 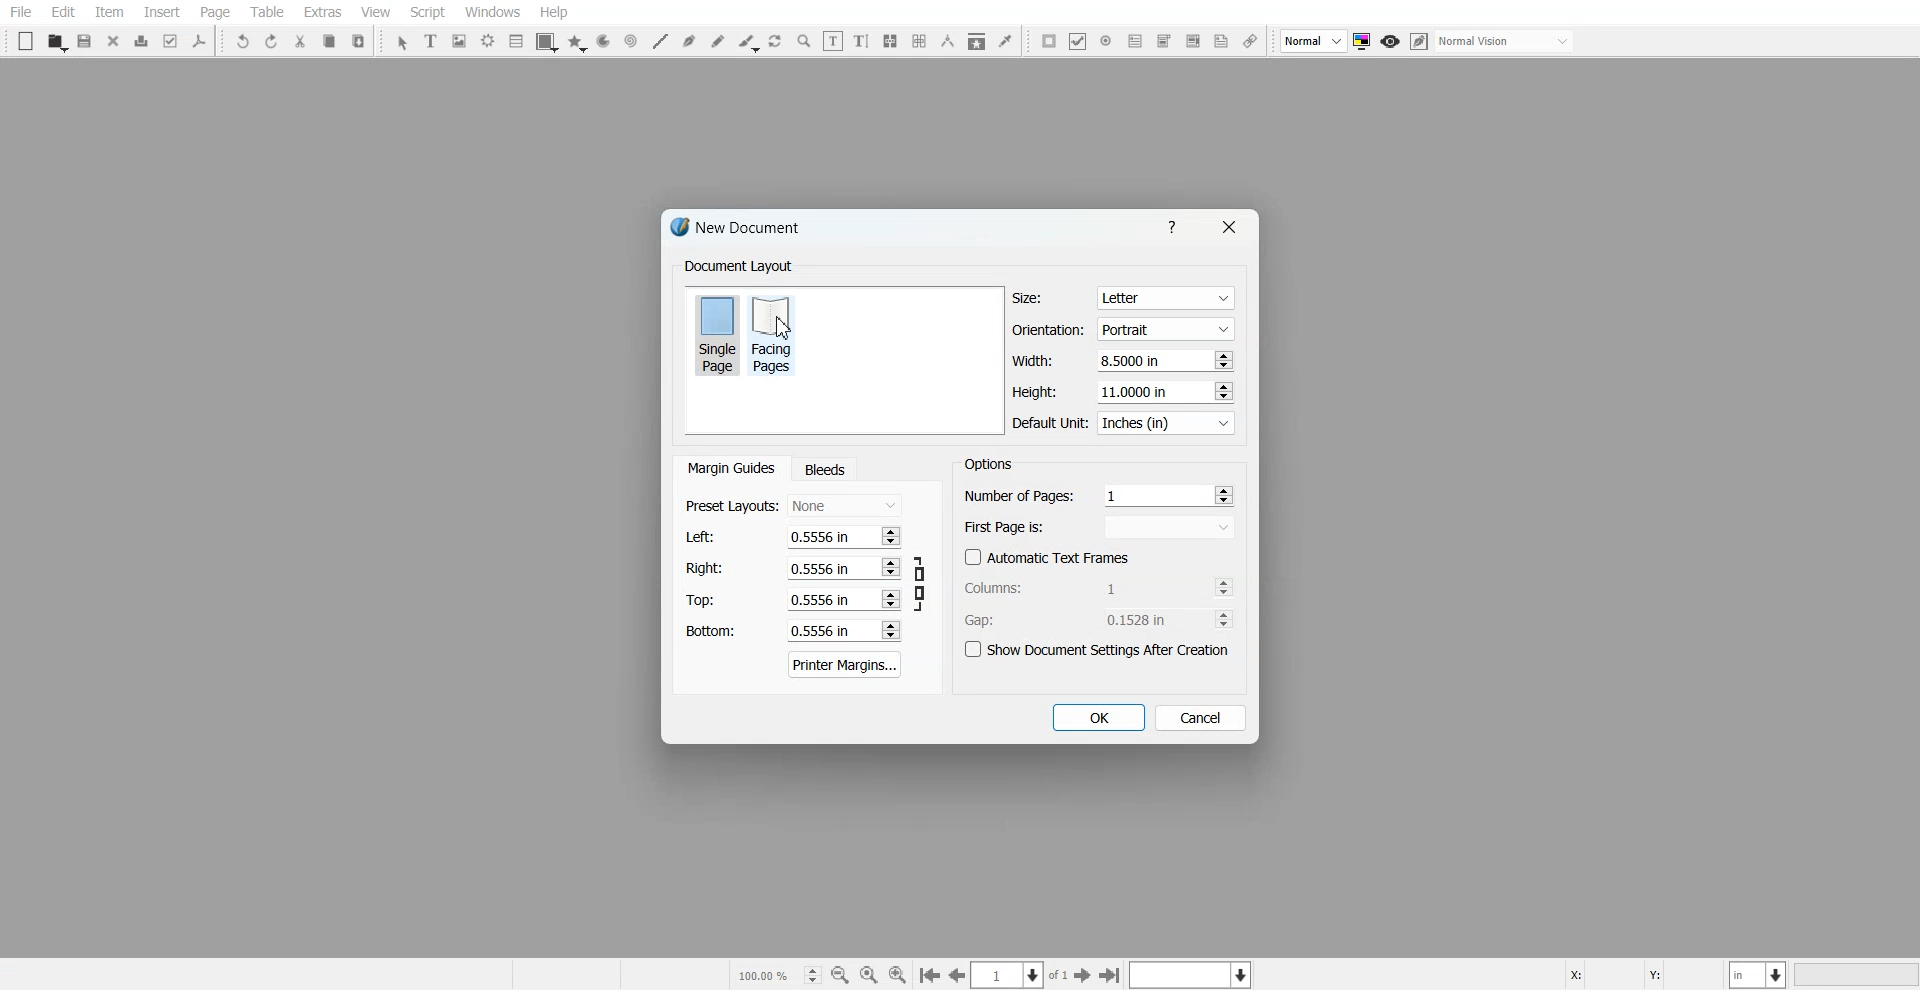 I want to click on Help, so click(x=1176, y=226).